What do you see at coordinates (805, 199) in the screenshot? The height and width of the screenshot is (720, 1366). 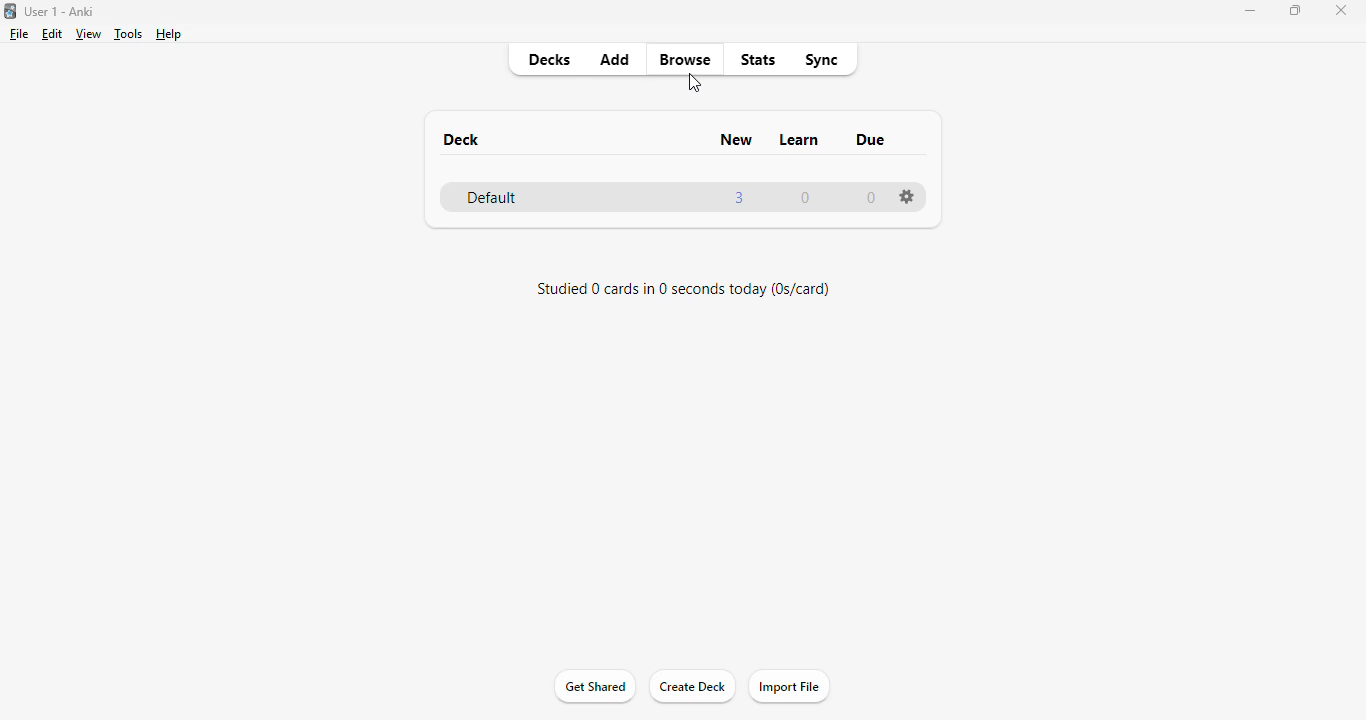 I see `0` at bounding box center [805, 199].